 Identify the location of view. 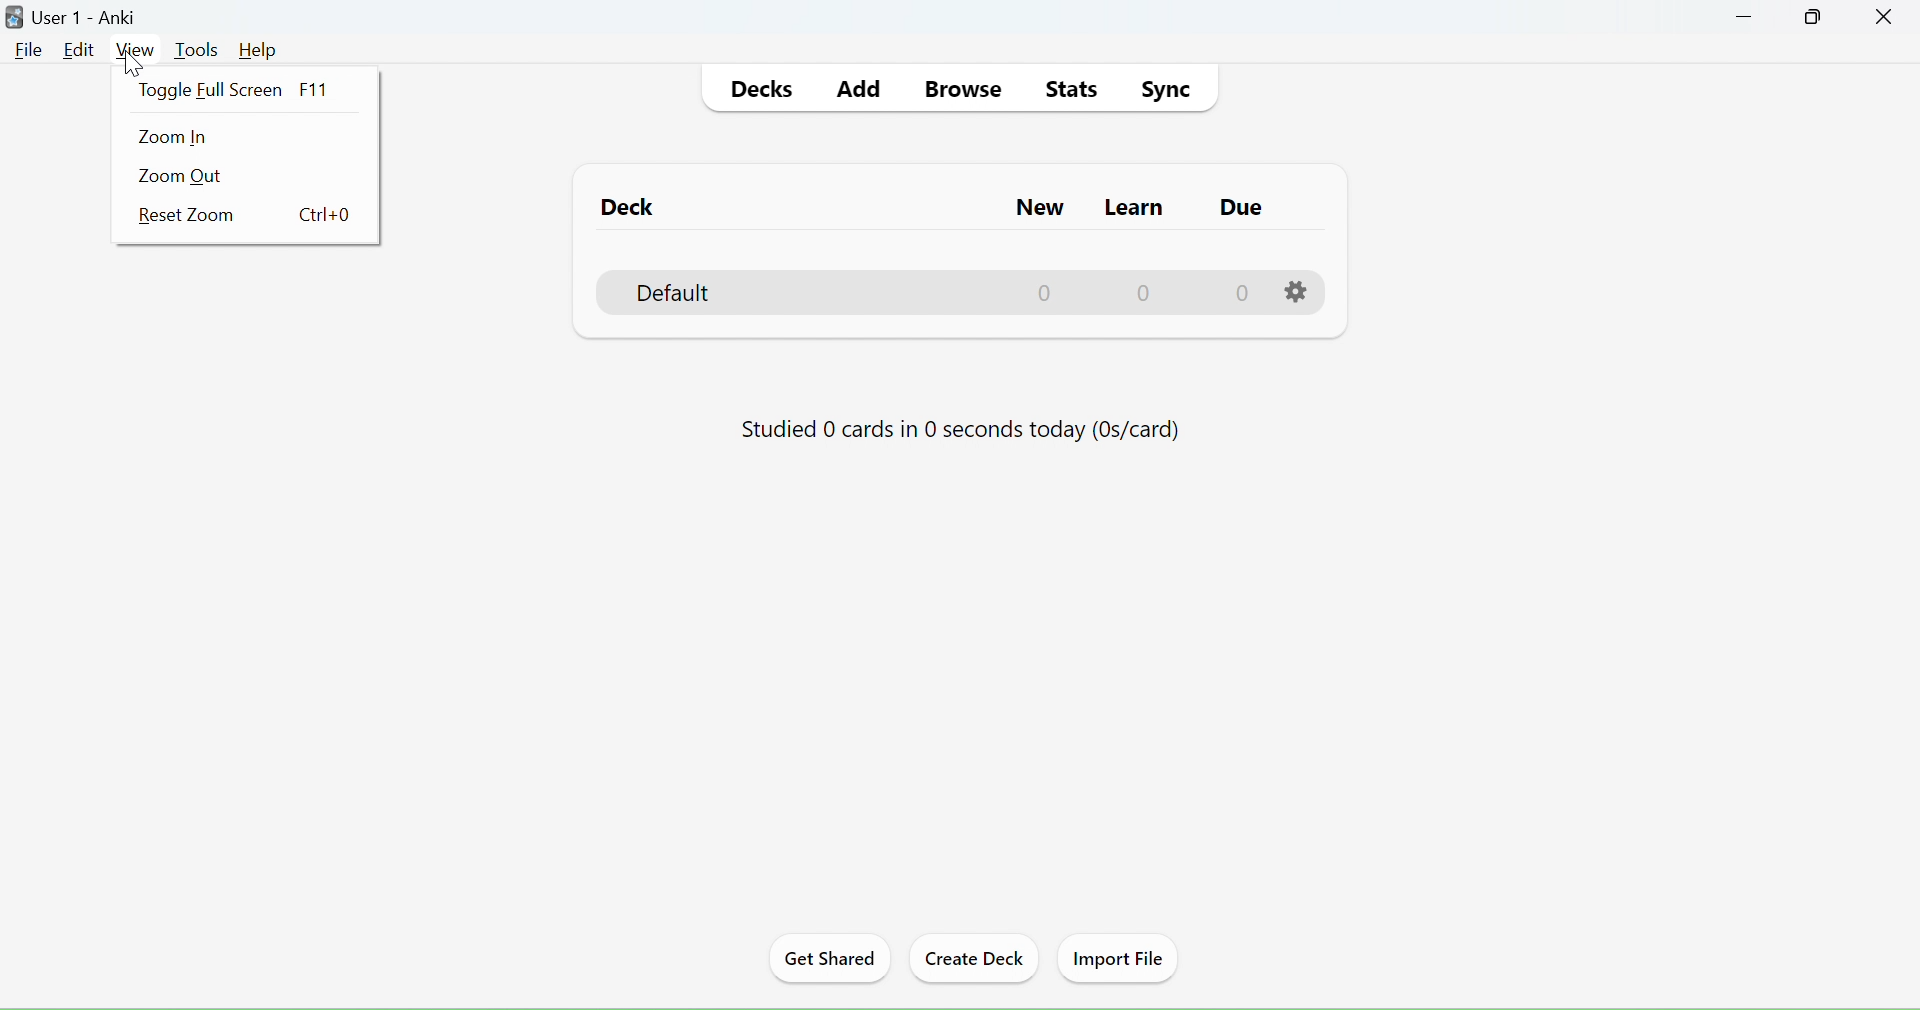
(133, 50).